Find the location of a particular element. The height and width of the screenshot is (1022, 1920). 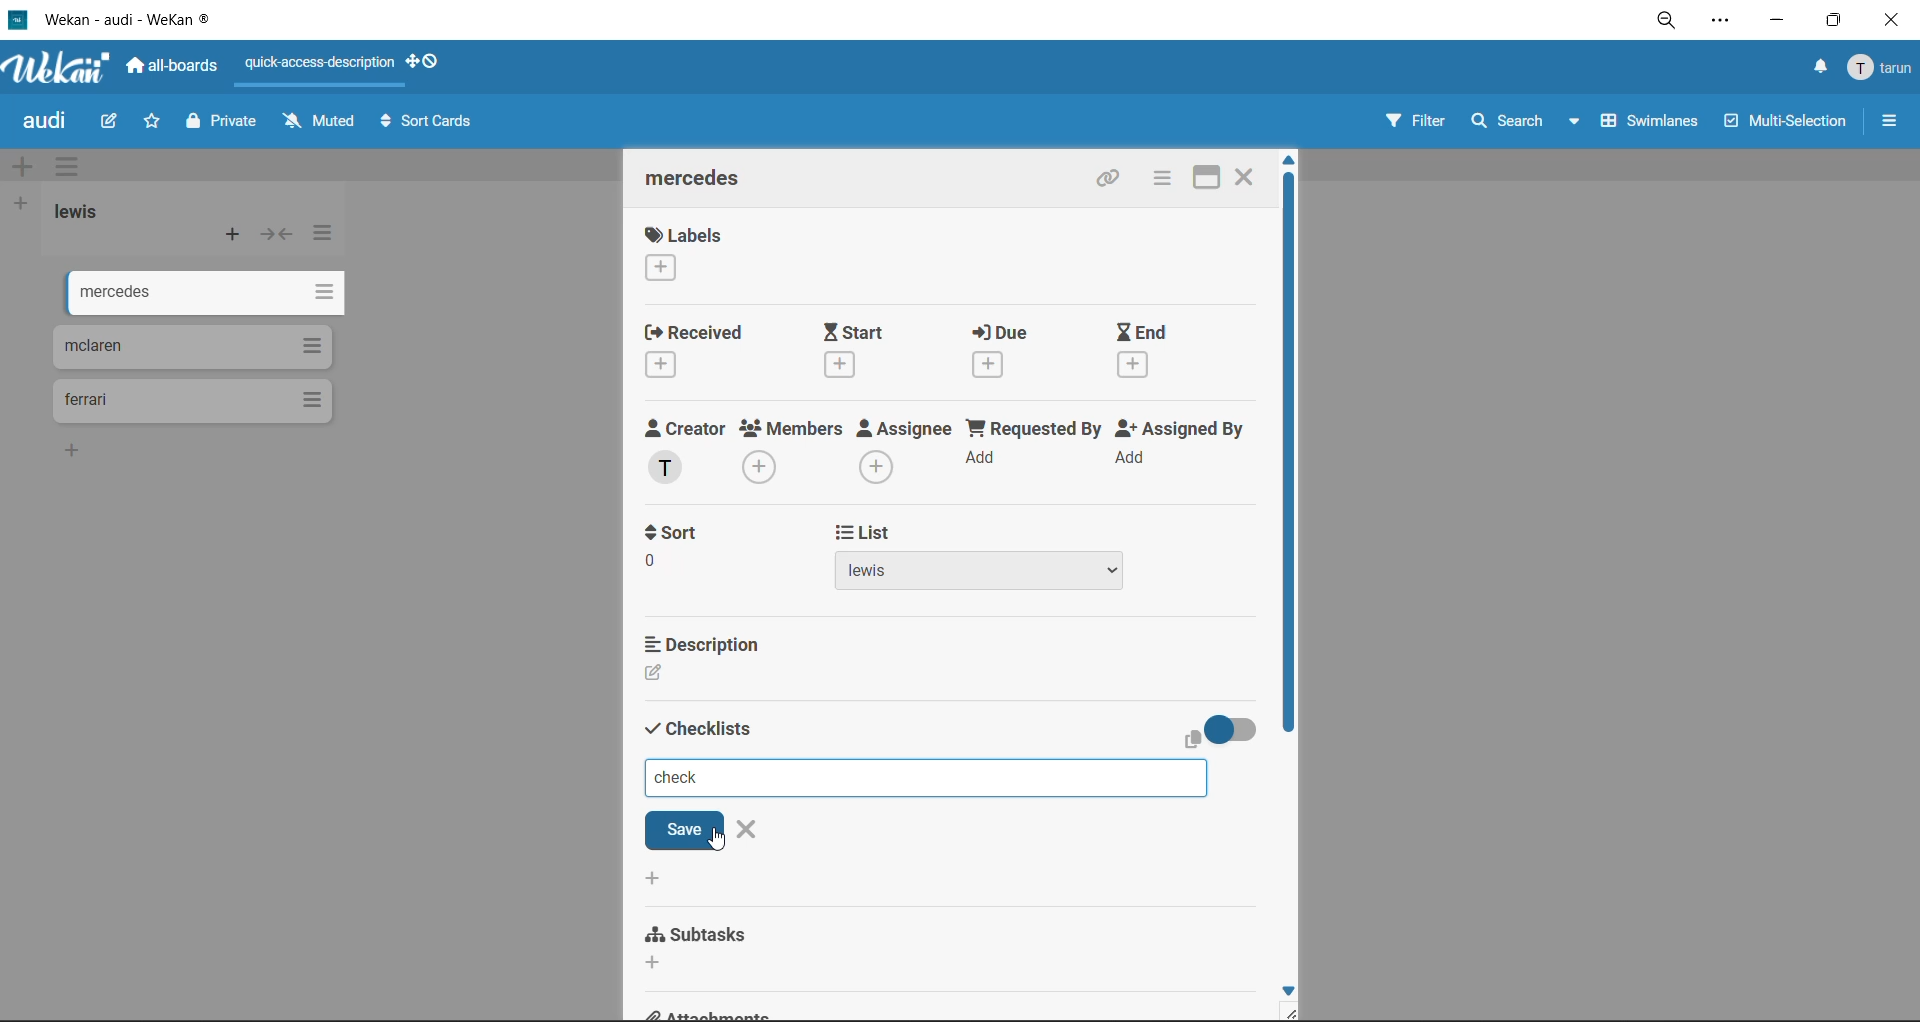

list title is located at coordinates (85, 212).